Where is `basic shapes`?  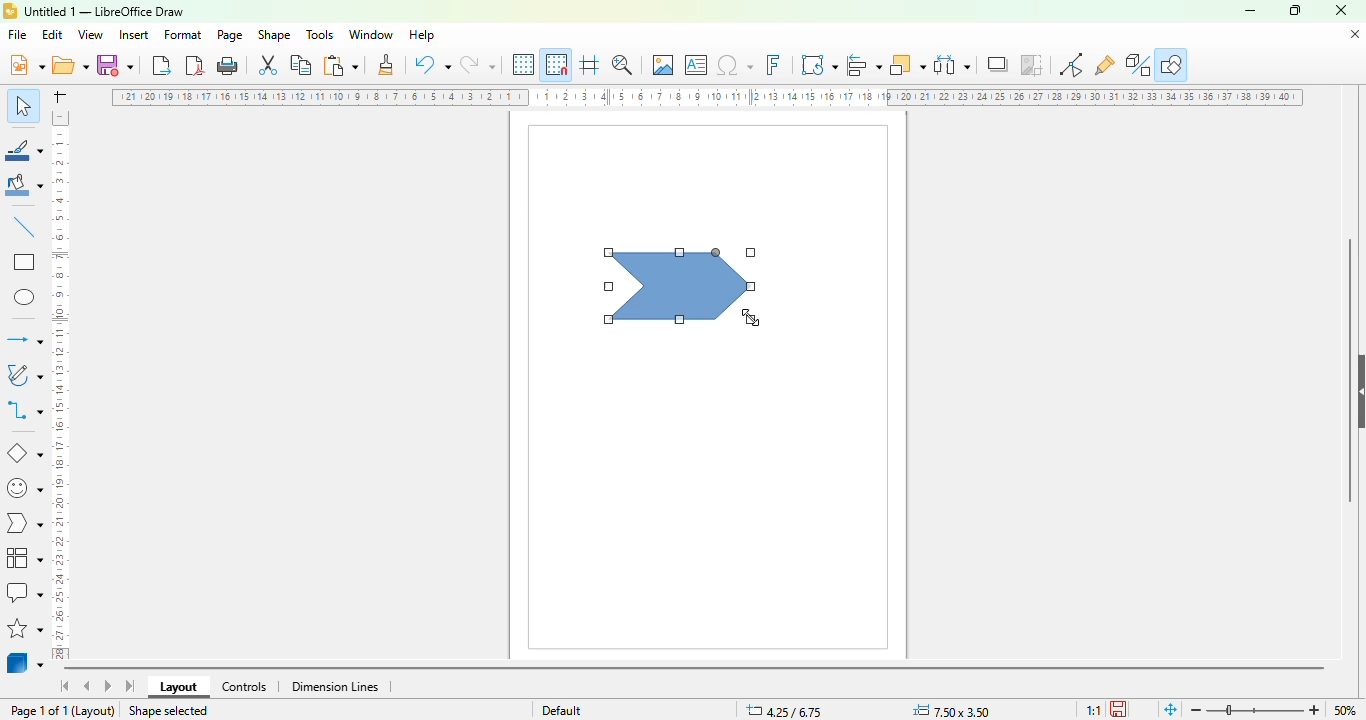 basic shapes is located at coordinates (25, 454).